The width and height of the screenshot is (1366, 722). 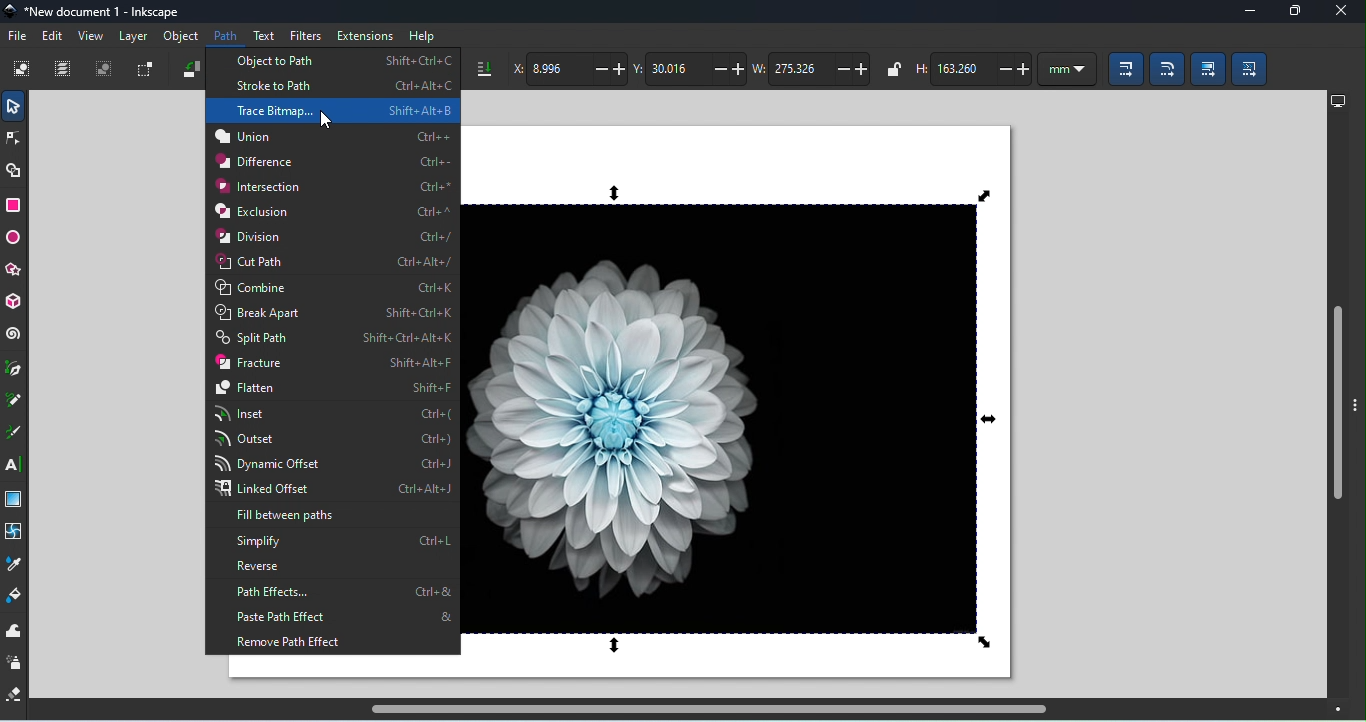 What do you see at coordinates (306, 34) in the screenshot?
I see `Filters` at bounding box center [306, 34].